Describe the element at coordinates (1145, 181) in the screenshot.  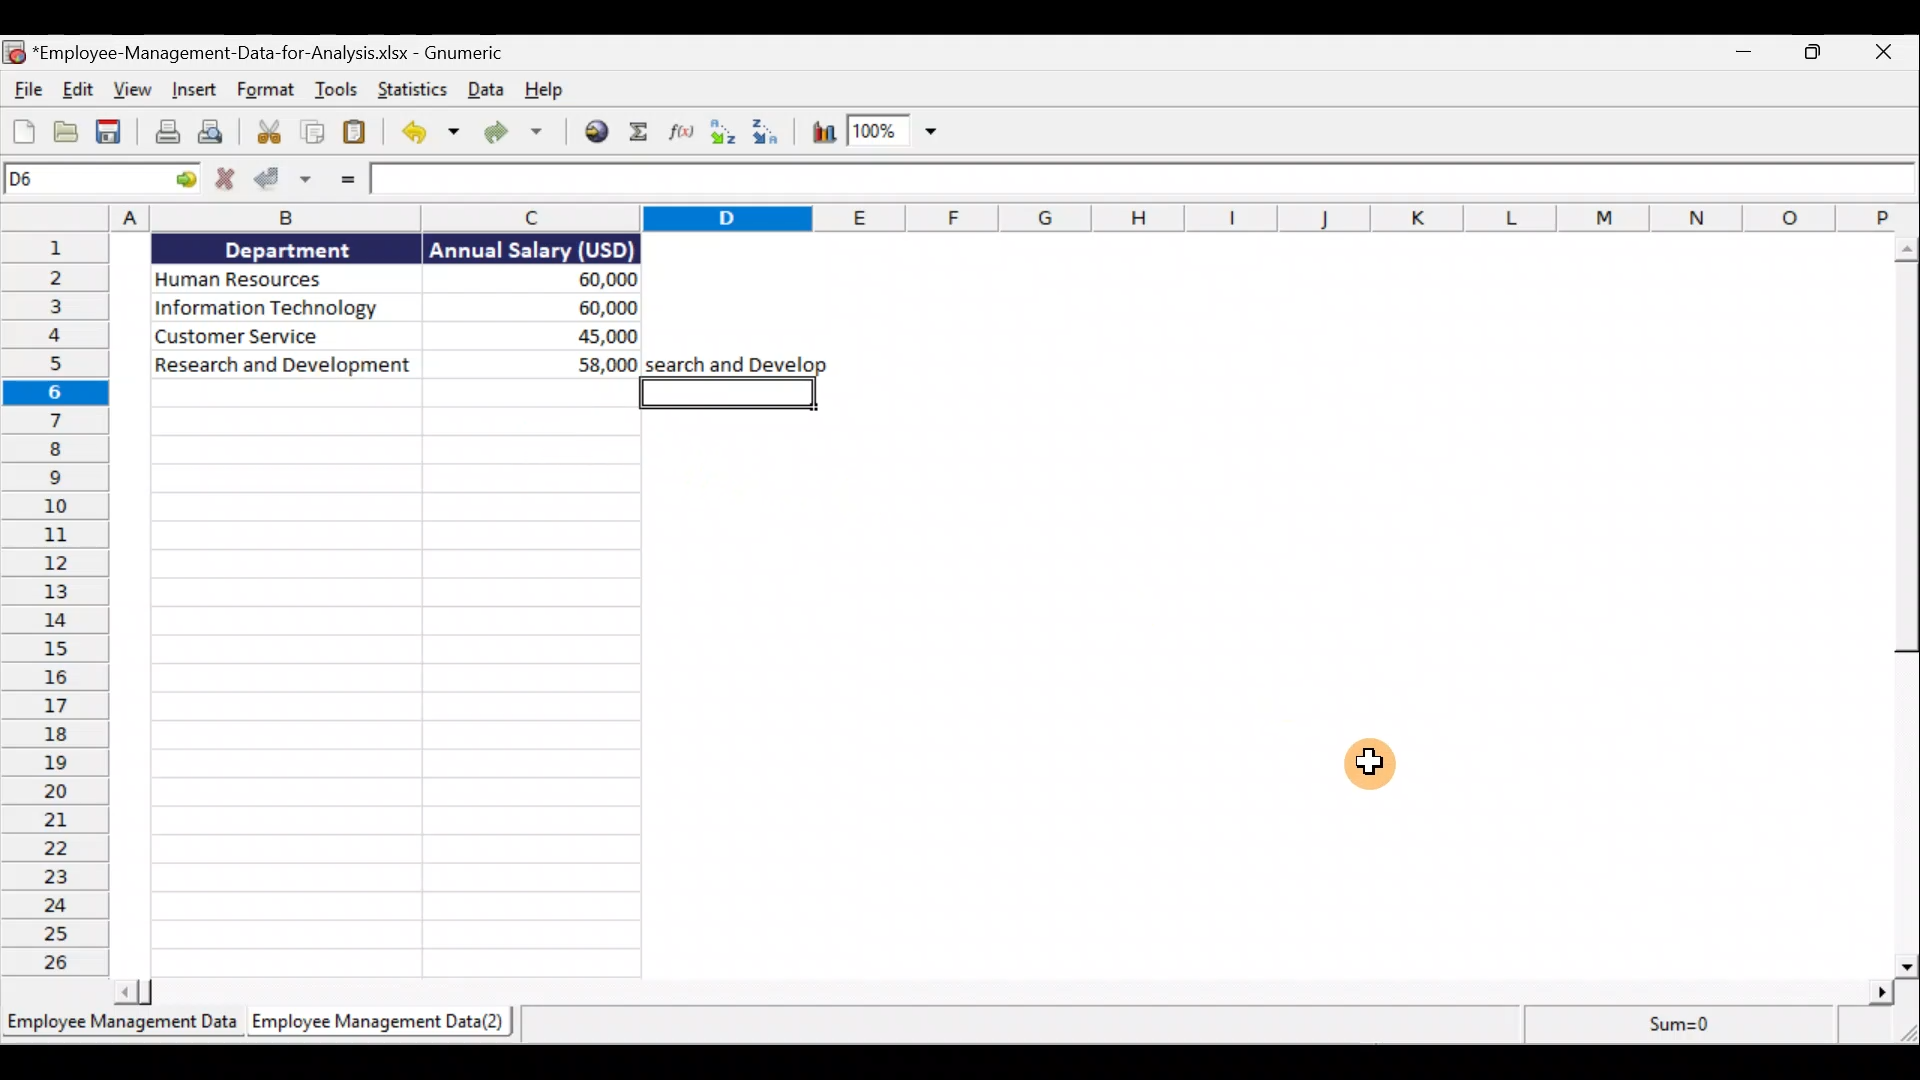
I see `Formula bar` at that location.